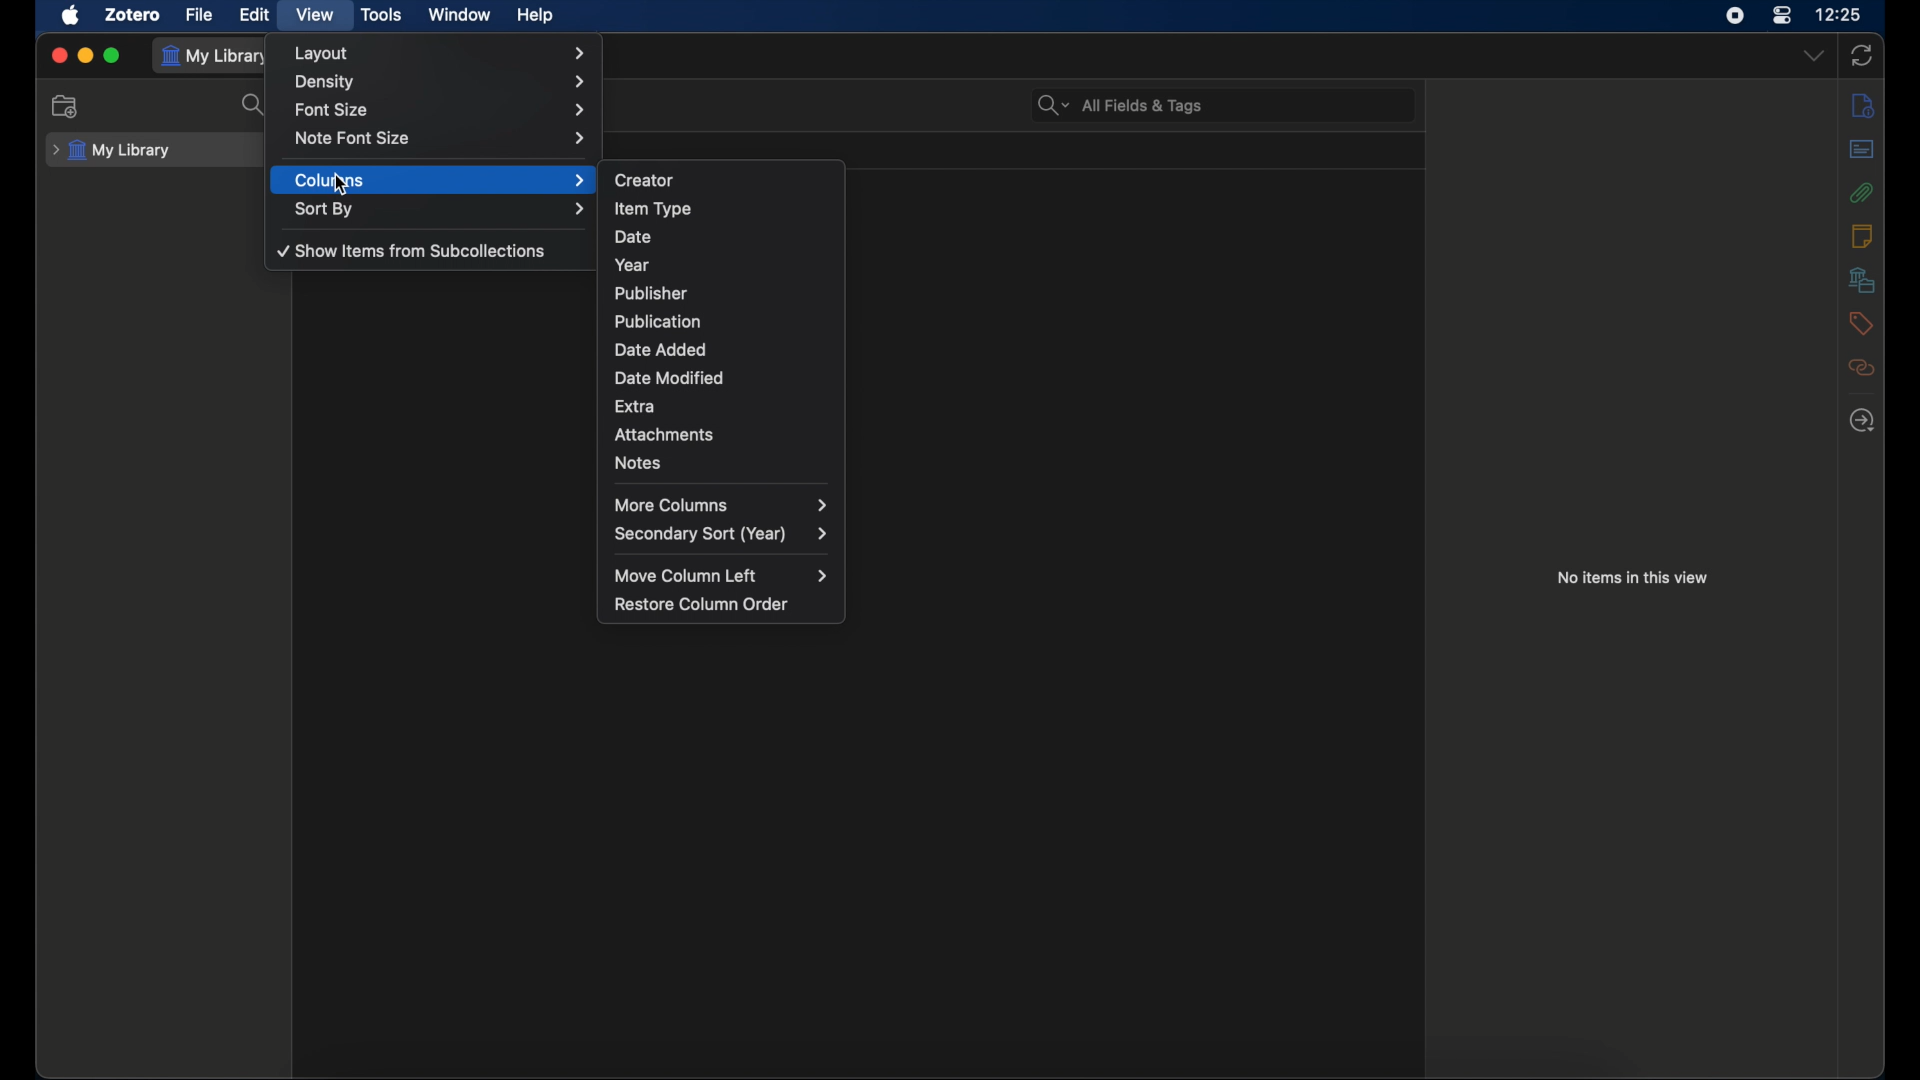 Image resolution: width=1920 pixels, height=1080 pixels. Describe the element at coordinates (1120, 105) in the screenshot. I see `search bar` at that location.